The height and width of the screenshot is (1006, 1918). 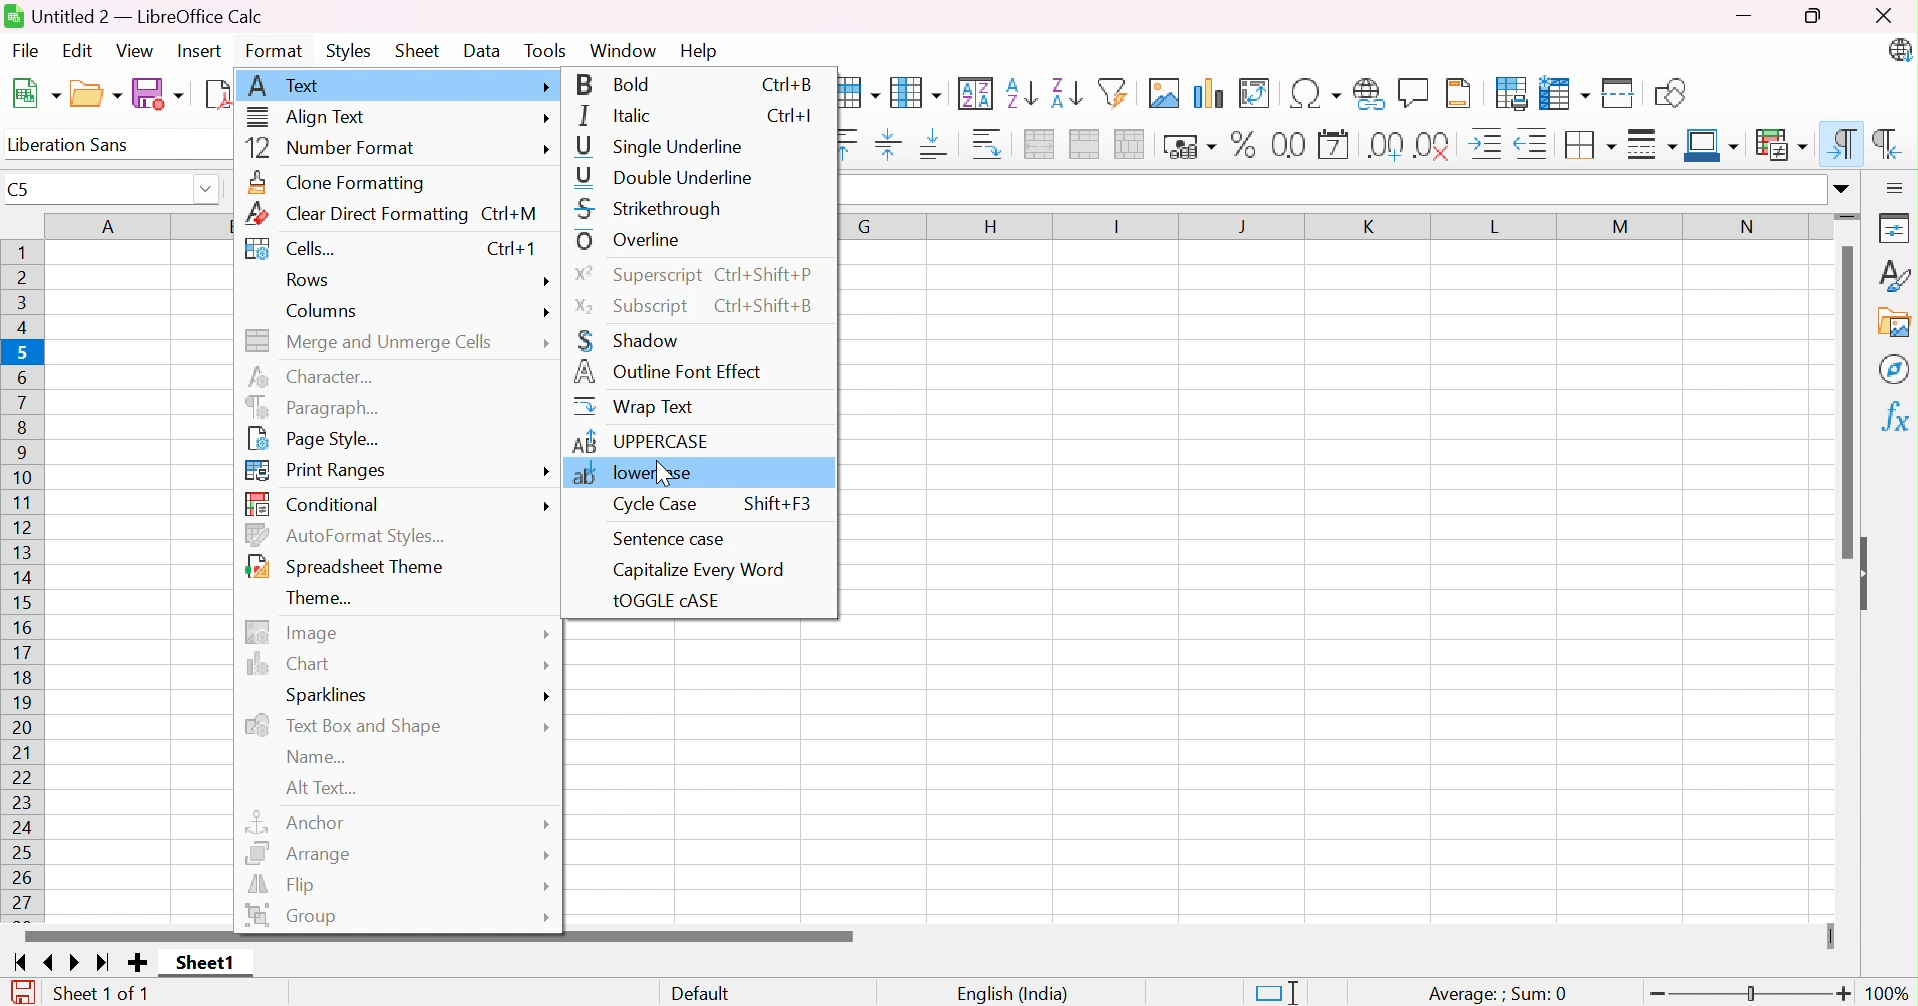 I want to click on Paragraph..., so click(x=308, y=405).